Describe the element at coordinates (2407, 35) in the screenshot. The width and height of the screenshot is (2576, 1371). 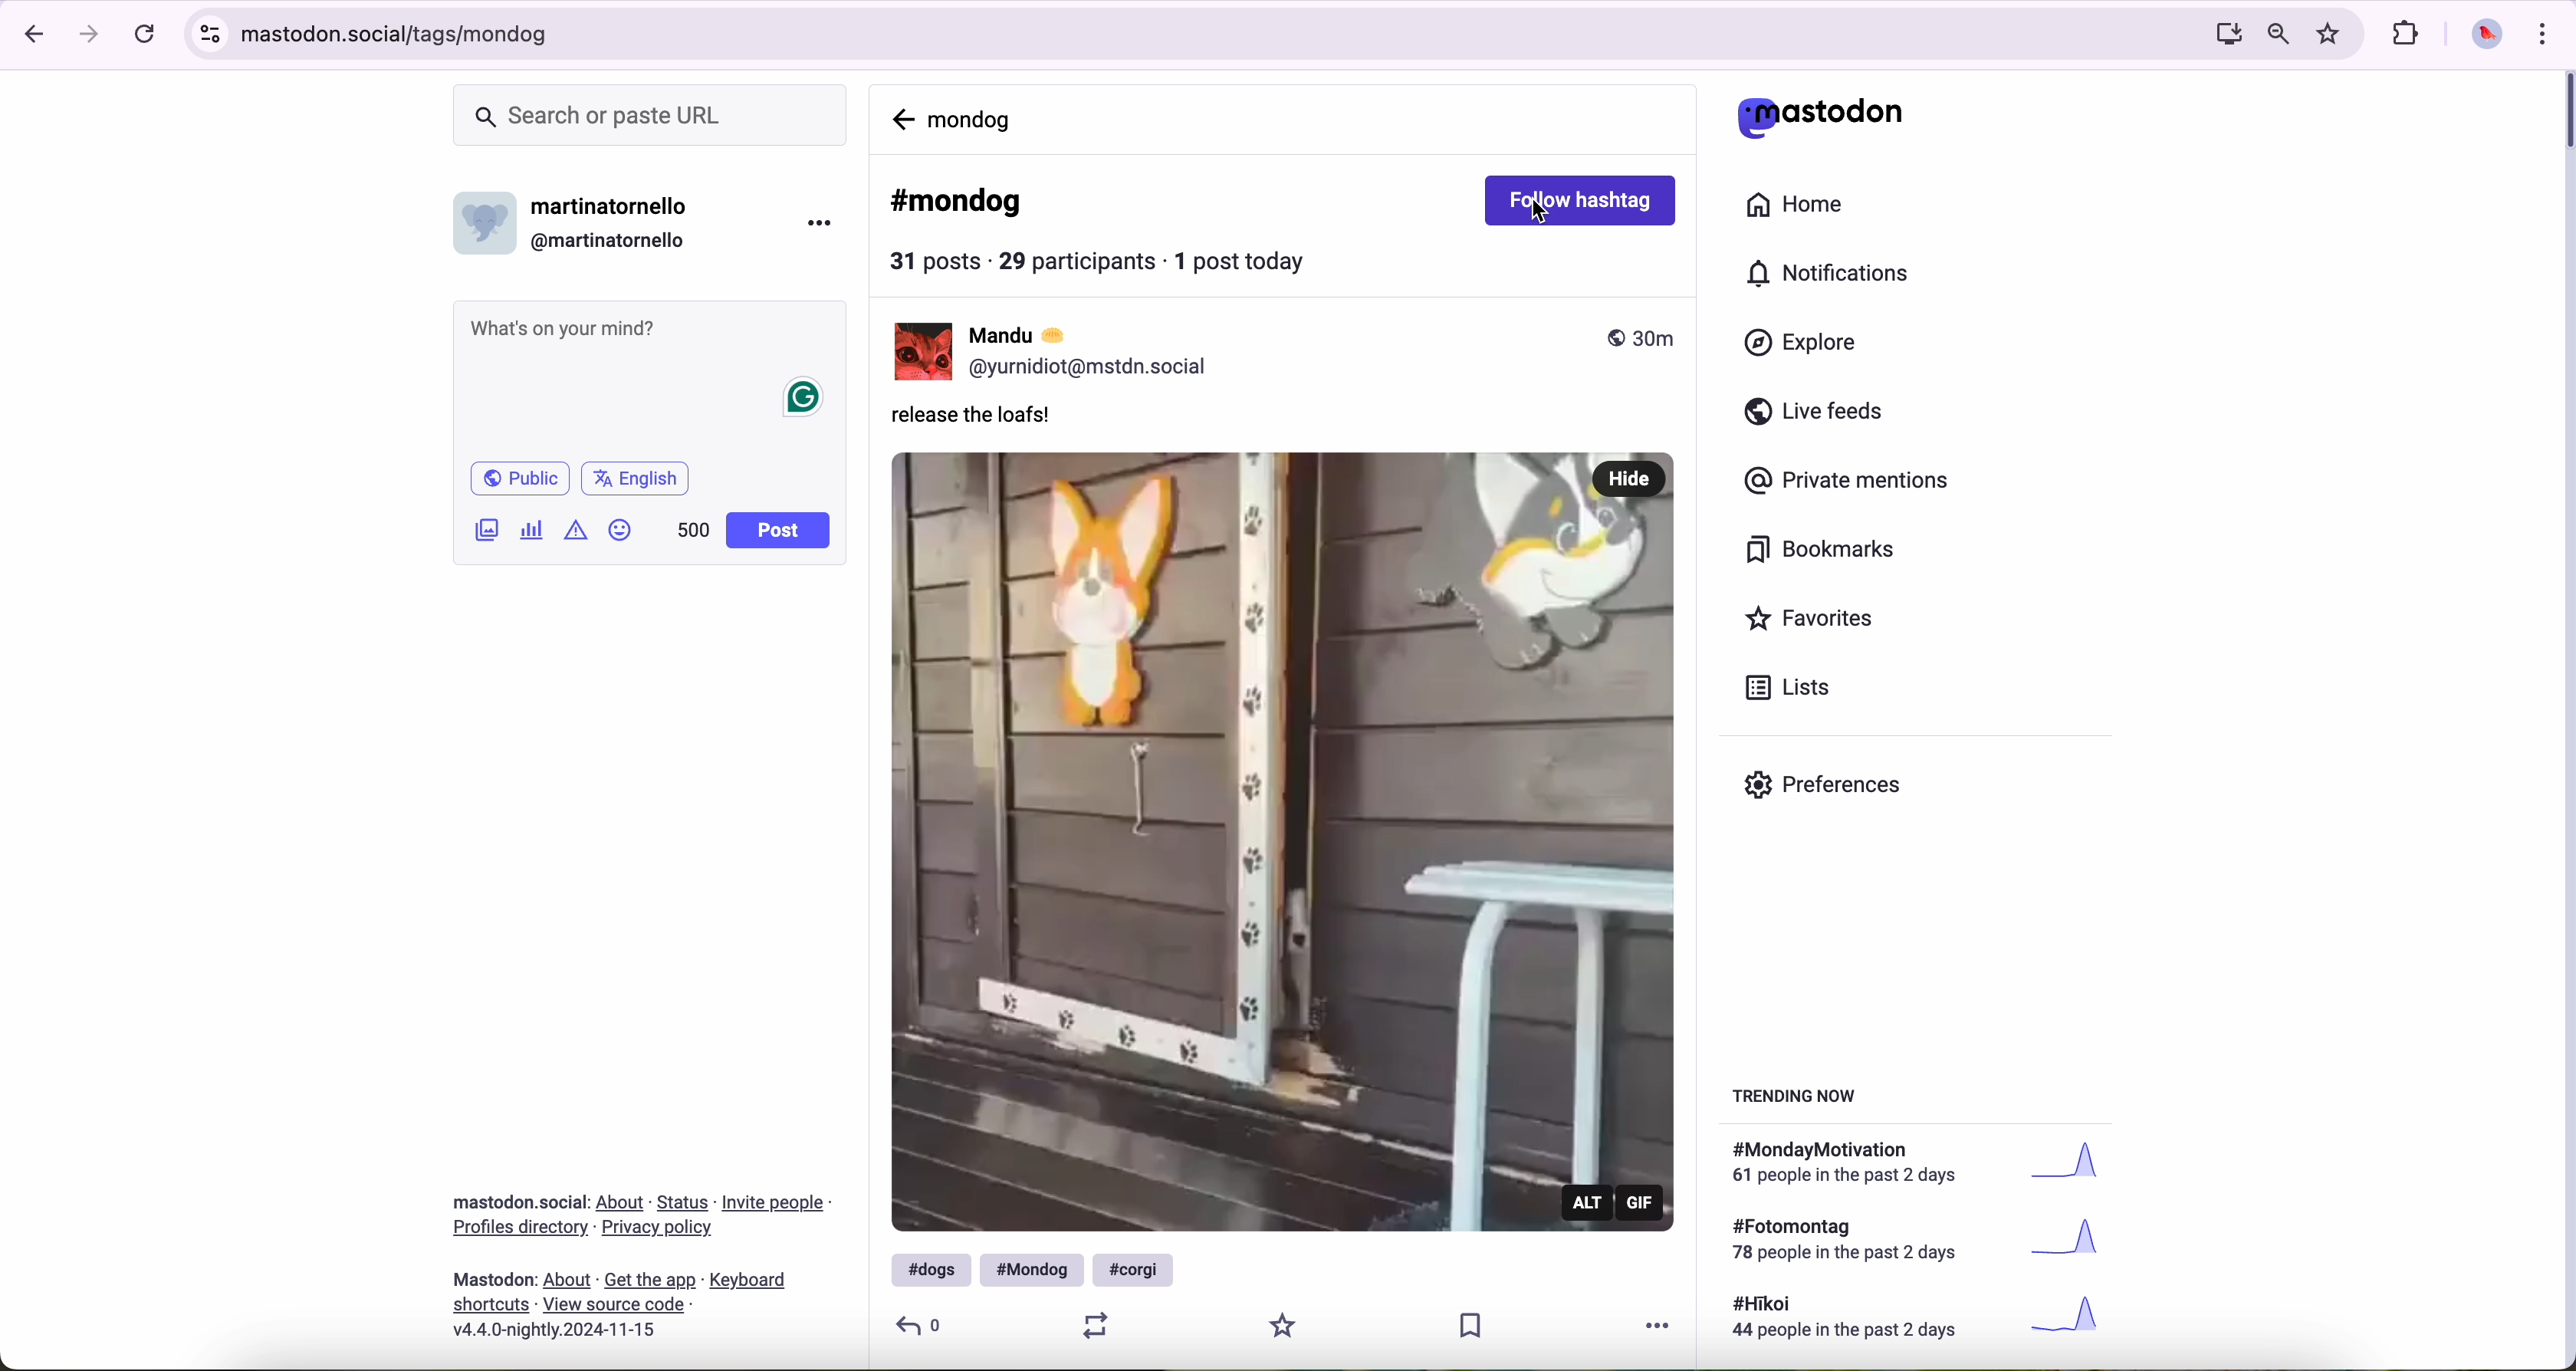
I see `extensions` at that location.